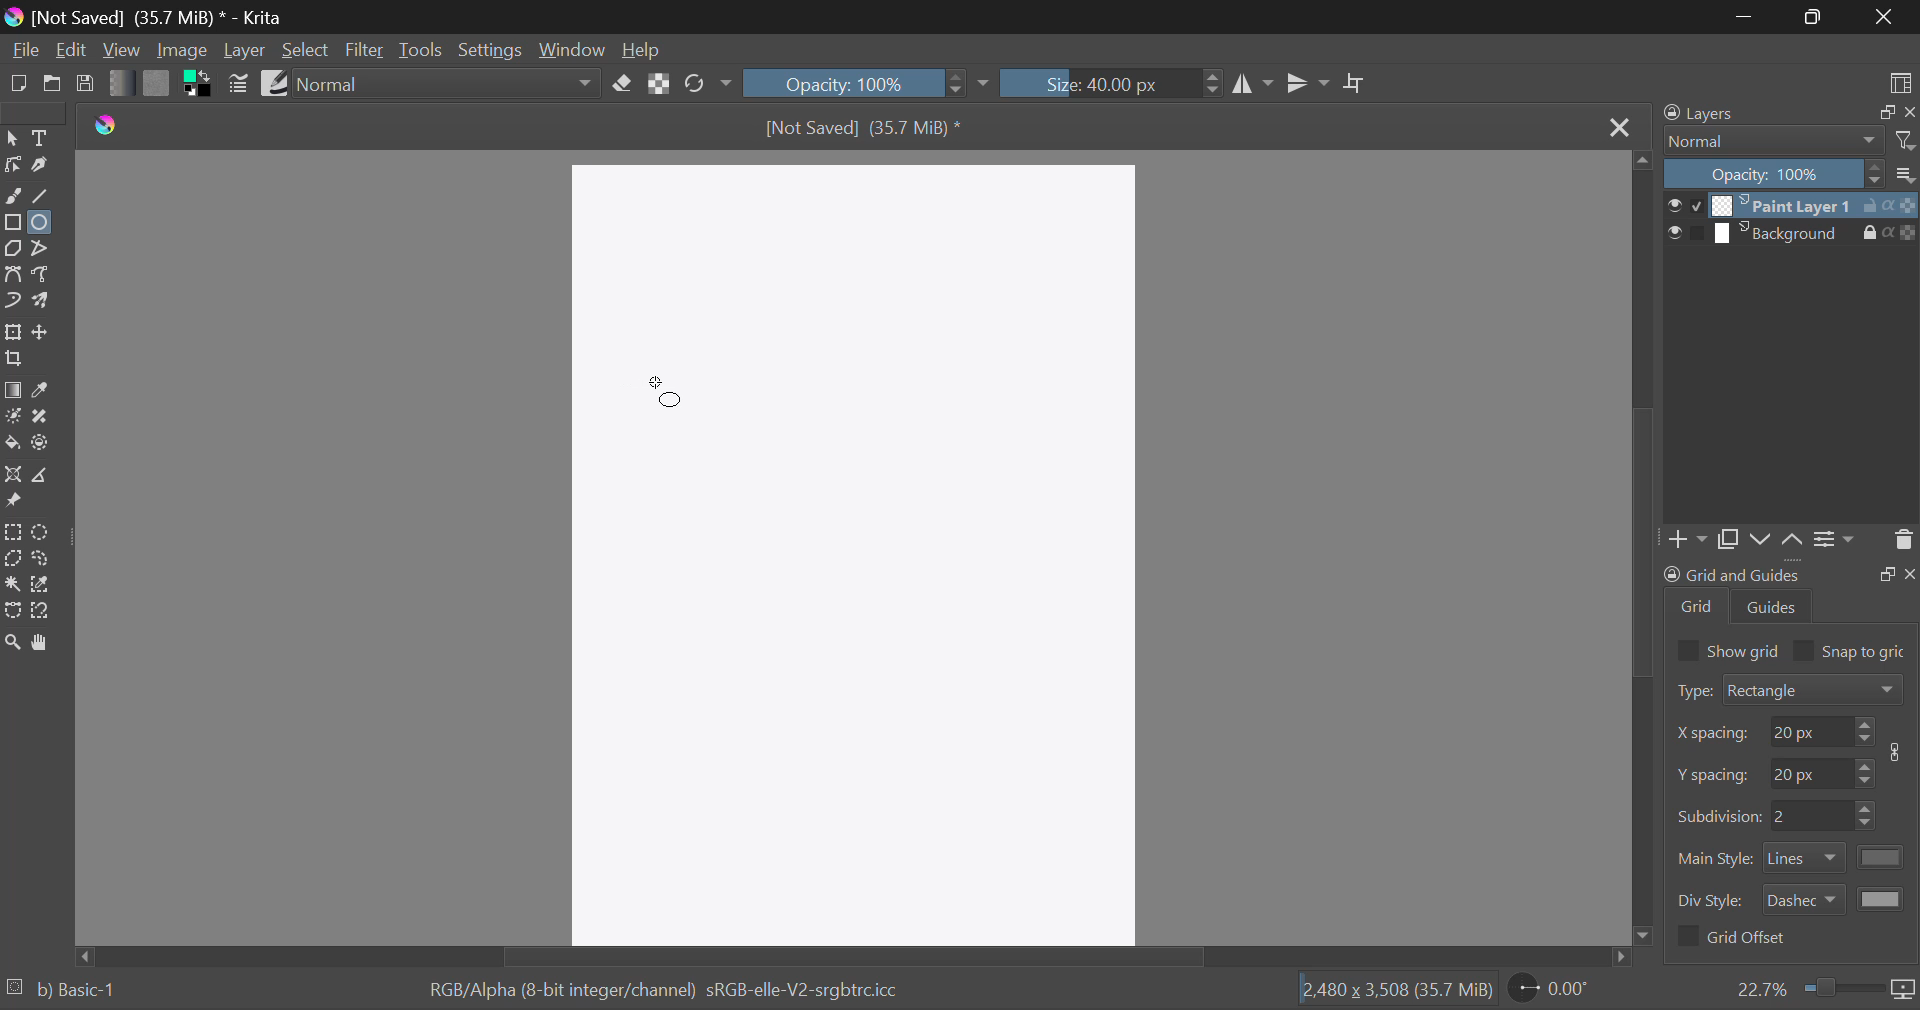  What do you see at coordinates (86, 86) in the screenshot?
I see `Save` at bounding box center [86, 86].